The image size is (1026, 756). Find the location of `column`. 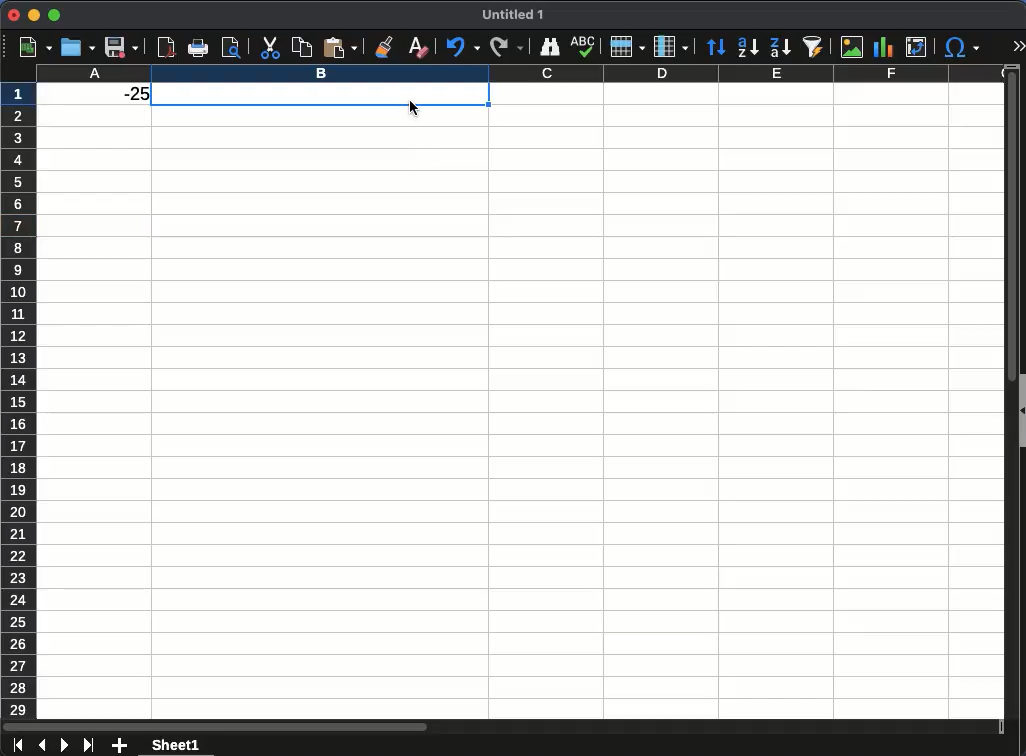

column is located at coordinates (519, 73).